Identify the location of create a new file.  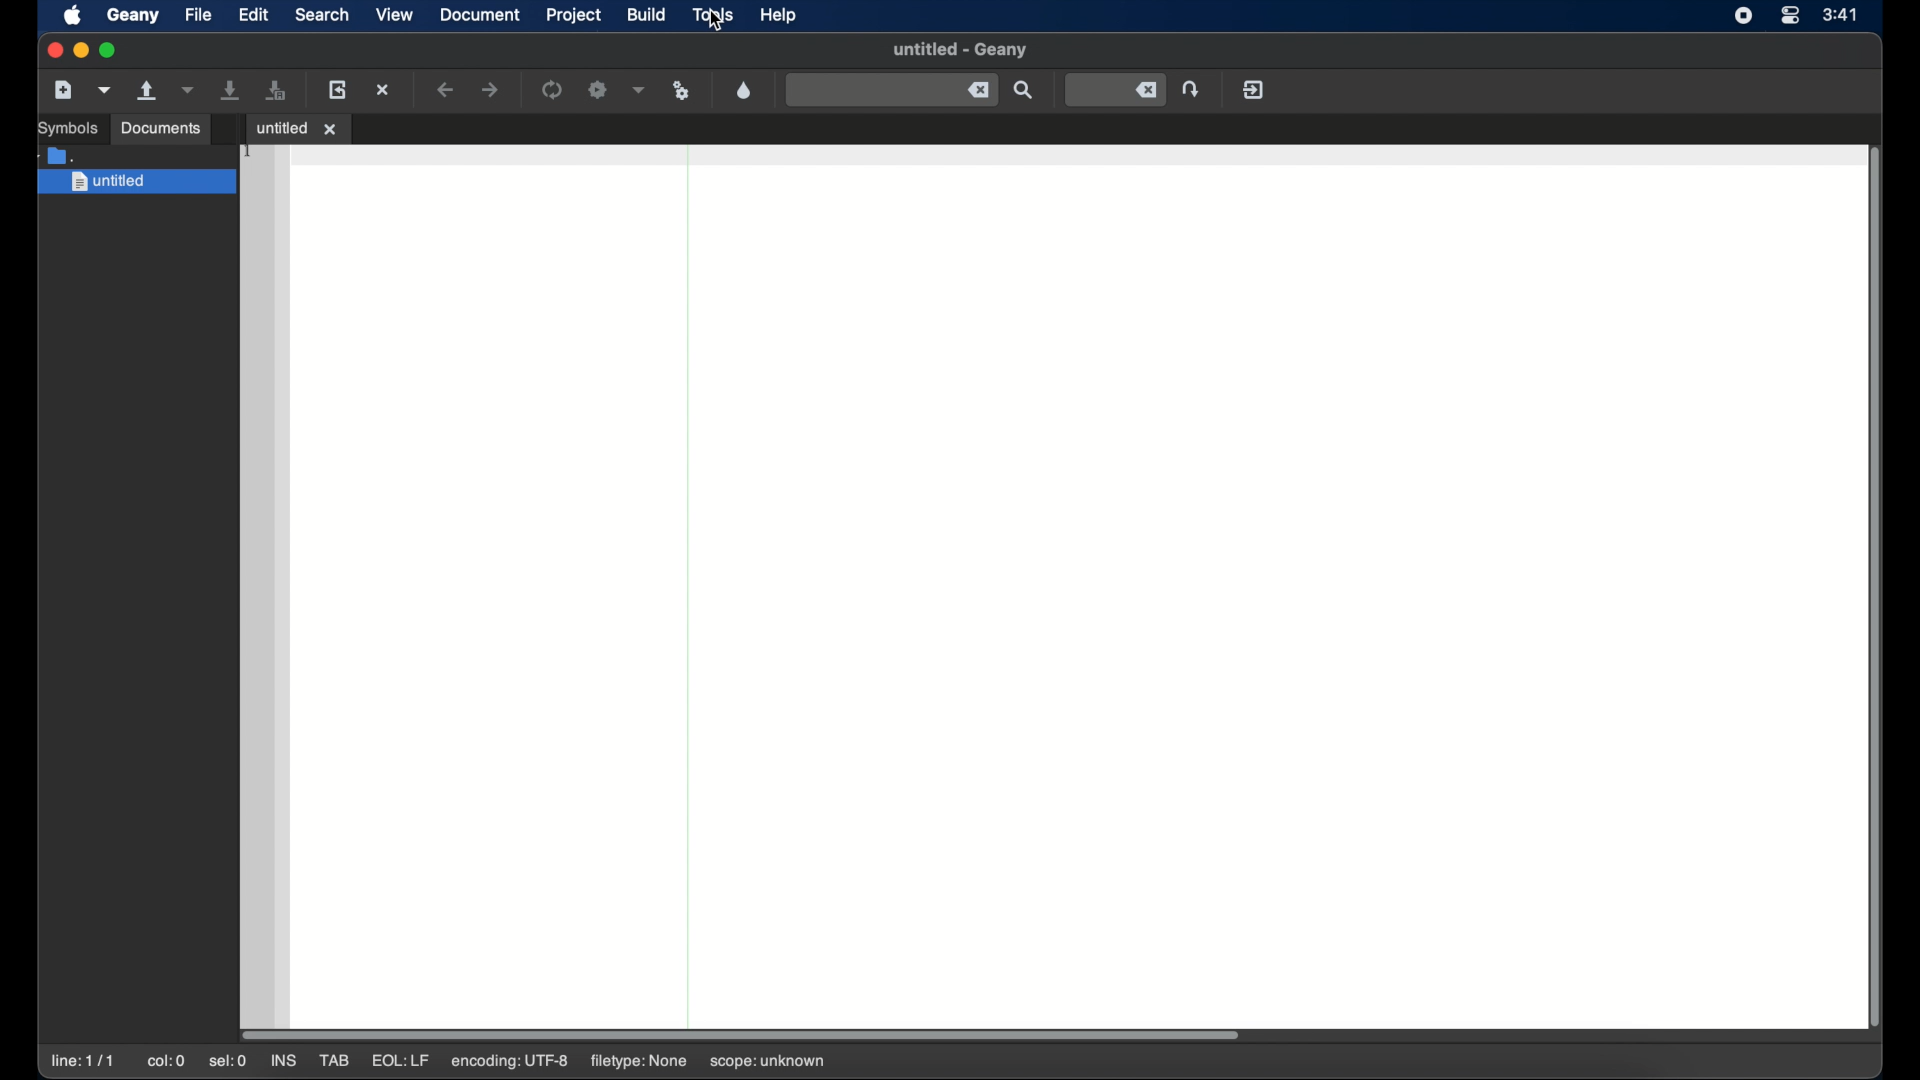
(63, 90).